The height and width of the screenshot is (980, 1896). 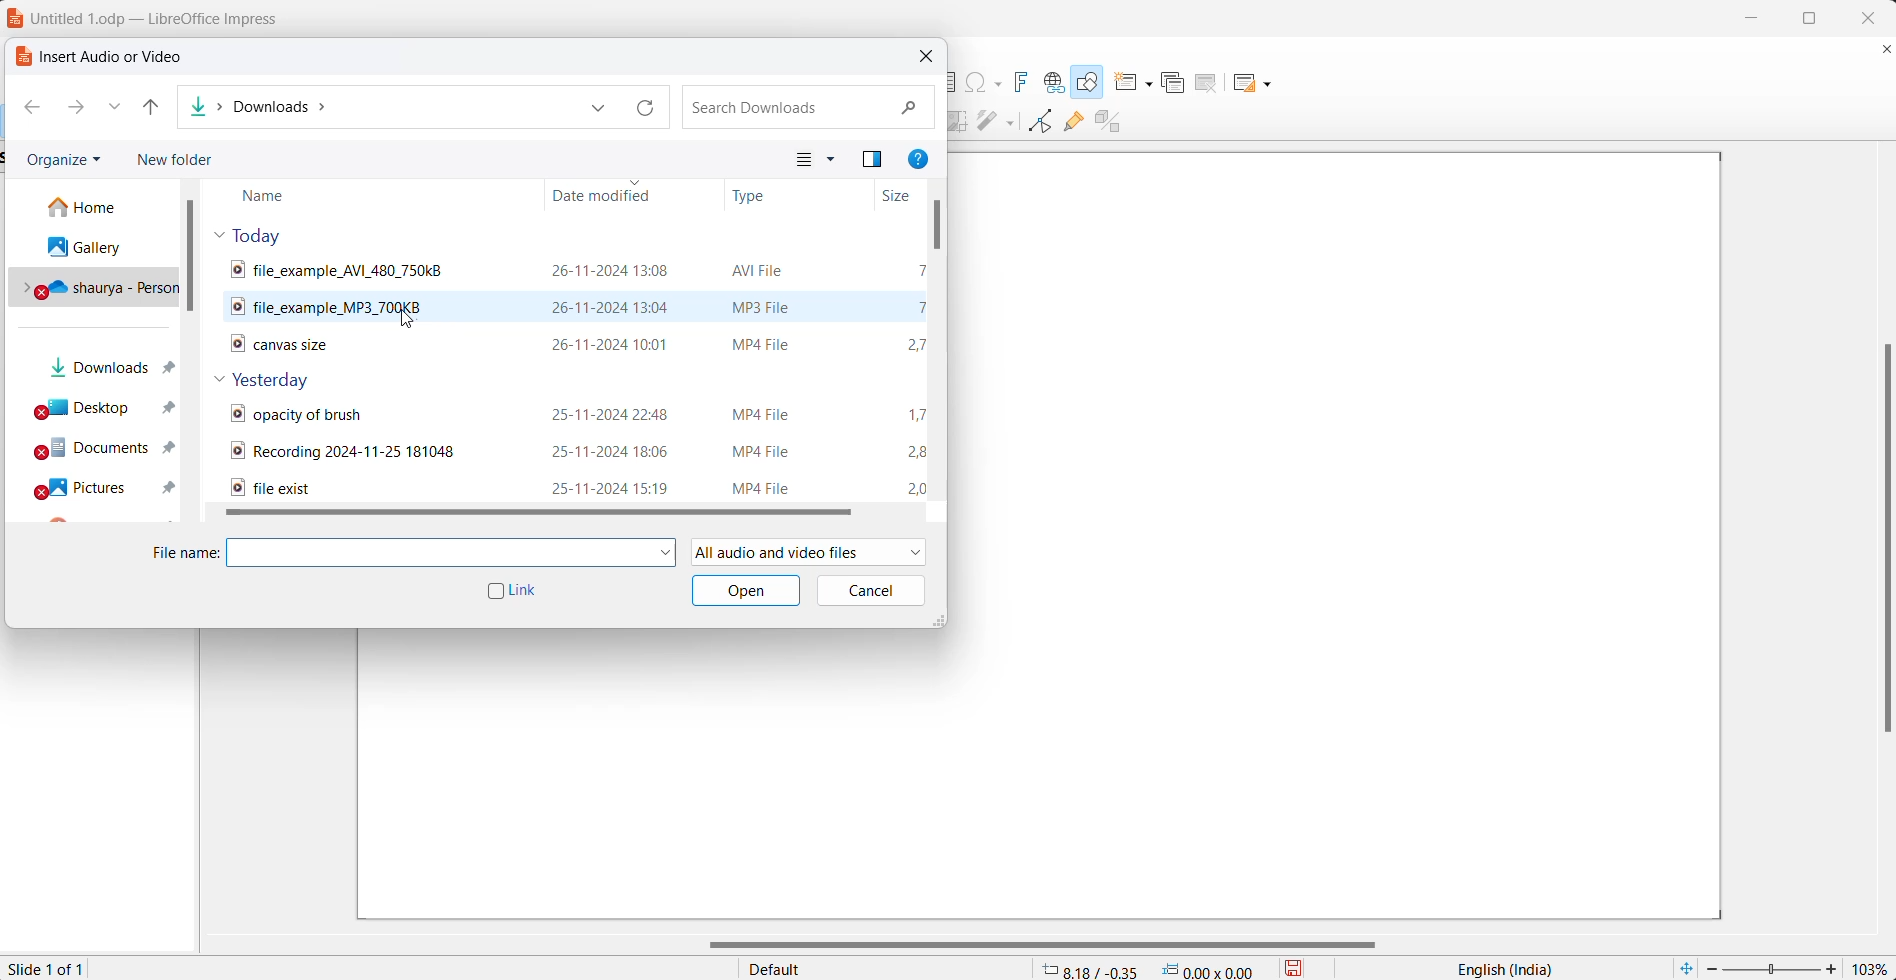 I want to click on cursor and selection placement, so click(x=1152, y=968).